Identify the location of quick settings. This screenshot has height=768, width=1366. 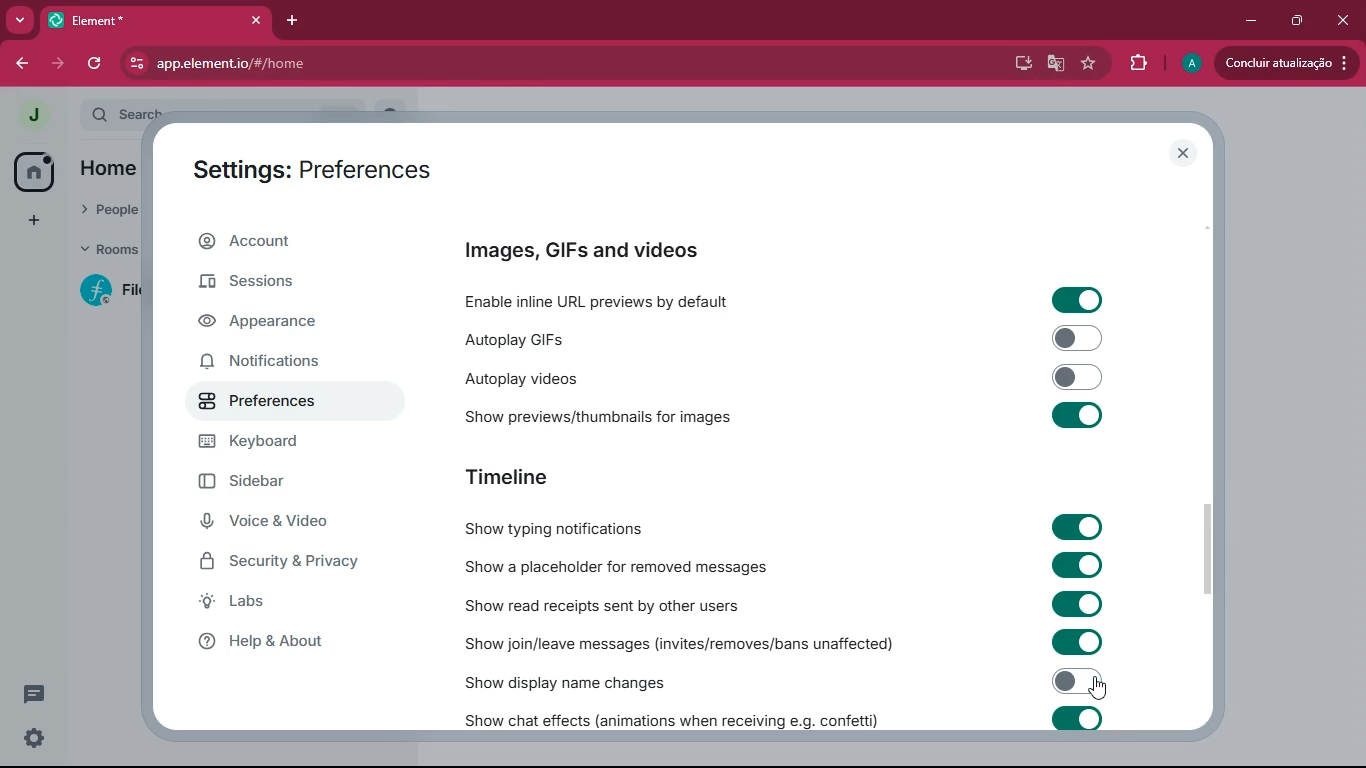
(34, 738).